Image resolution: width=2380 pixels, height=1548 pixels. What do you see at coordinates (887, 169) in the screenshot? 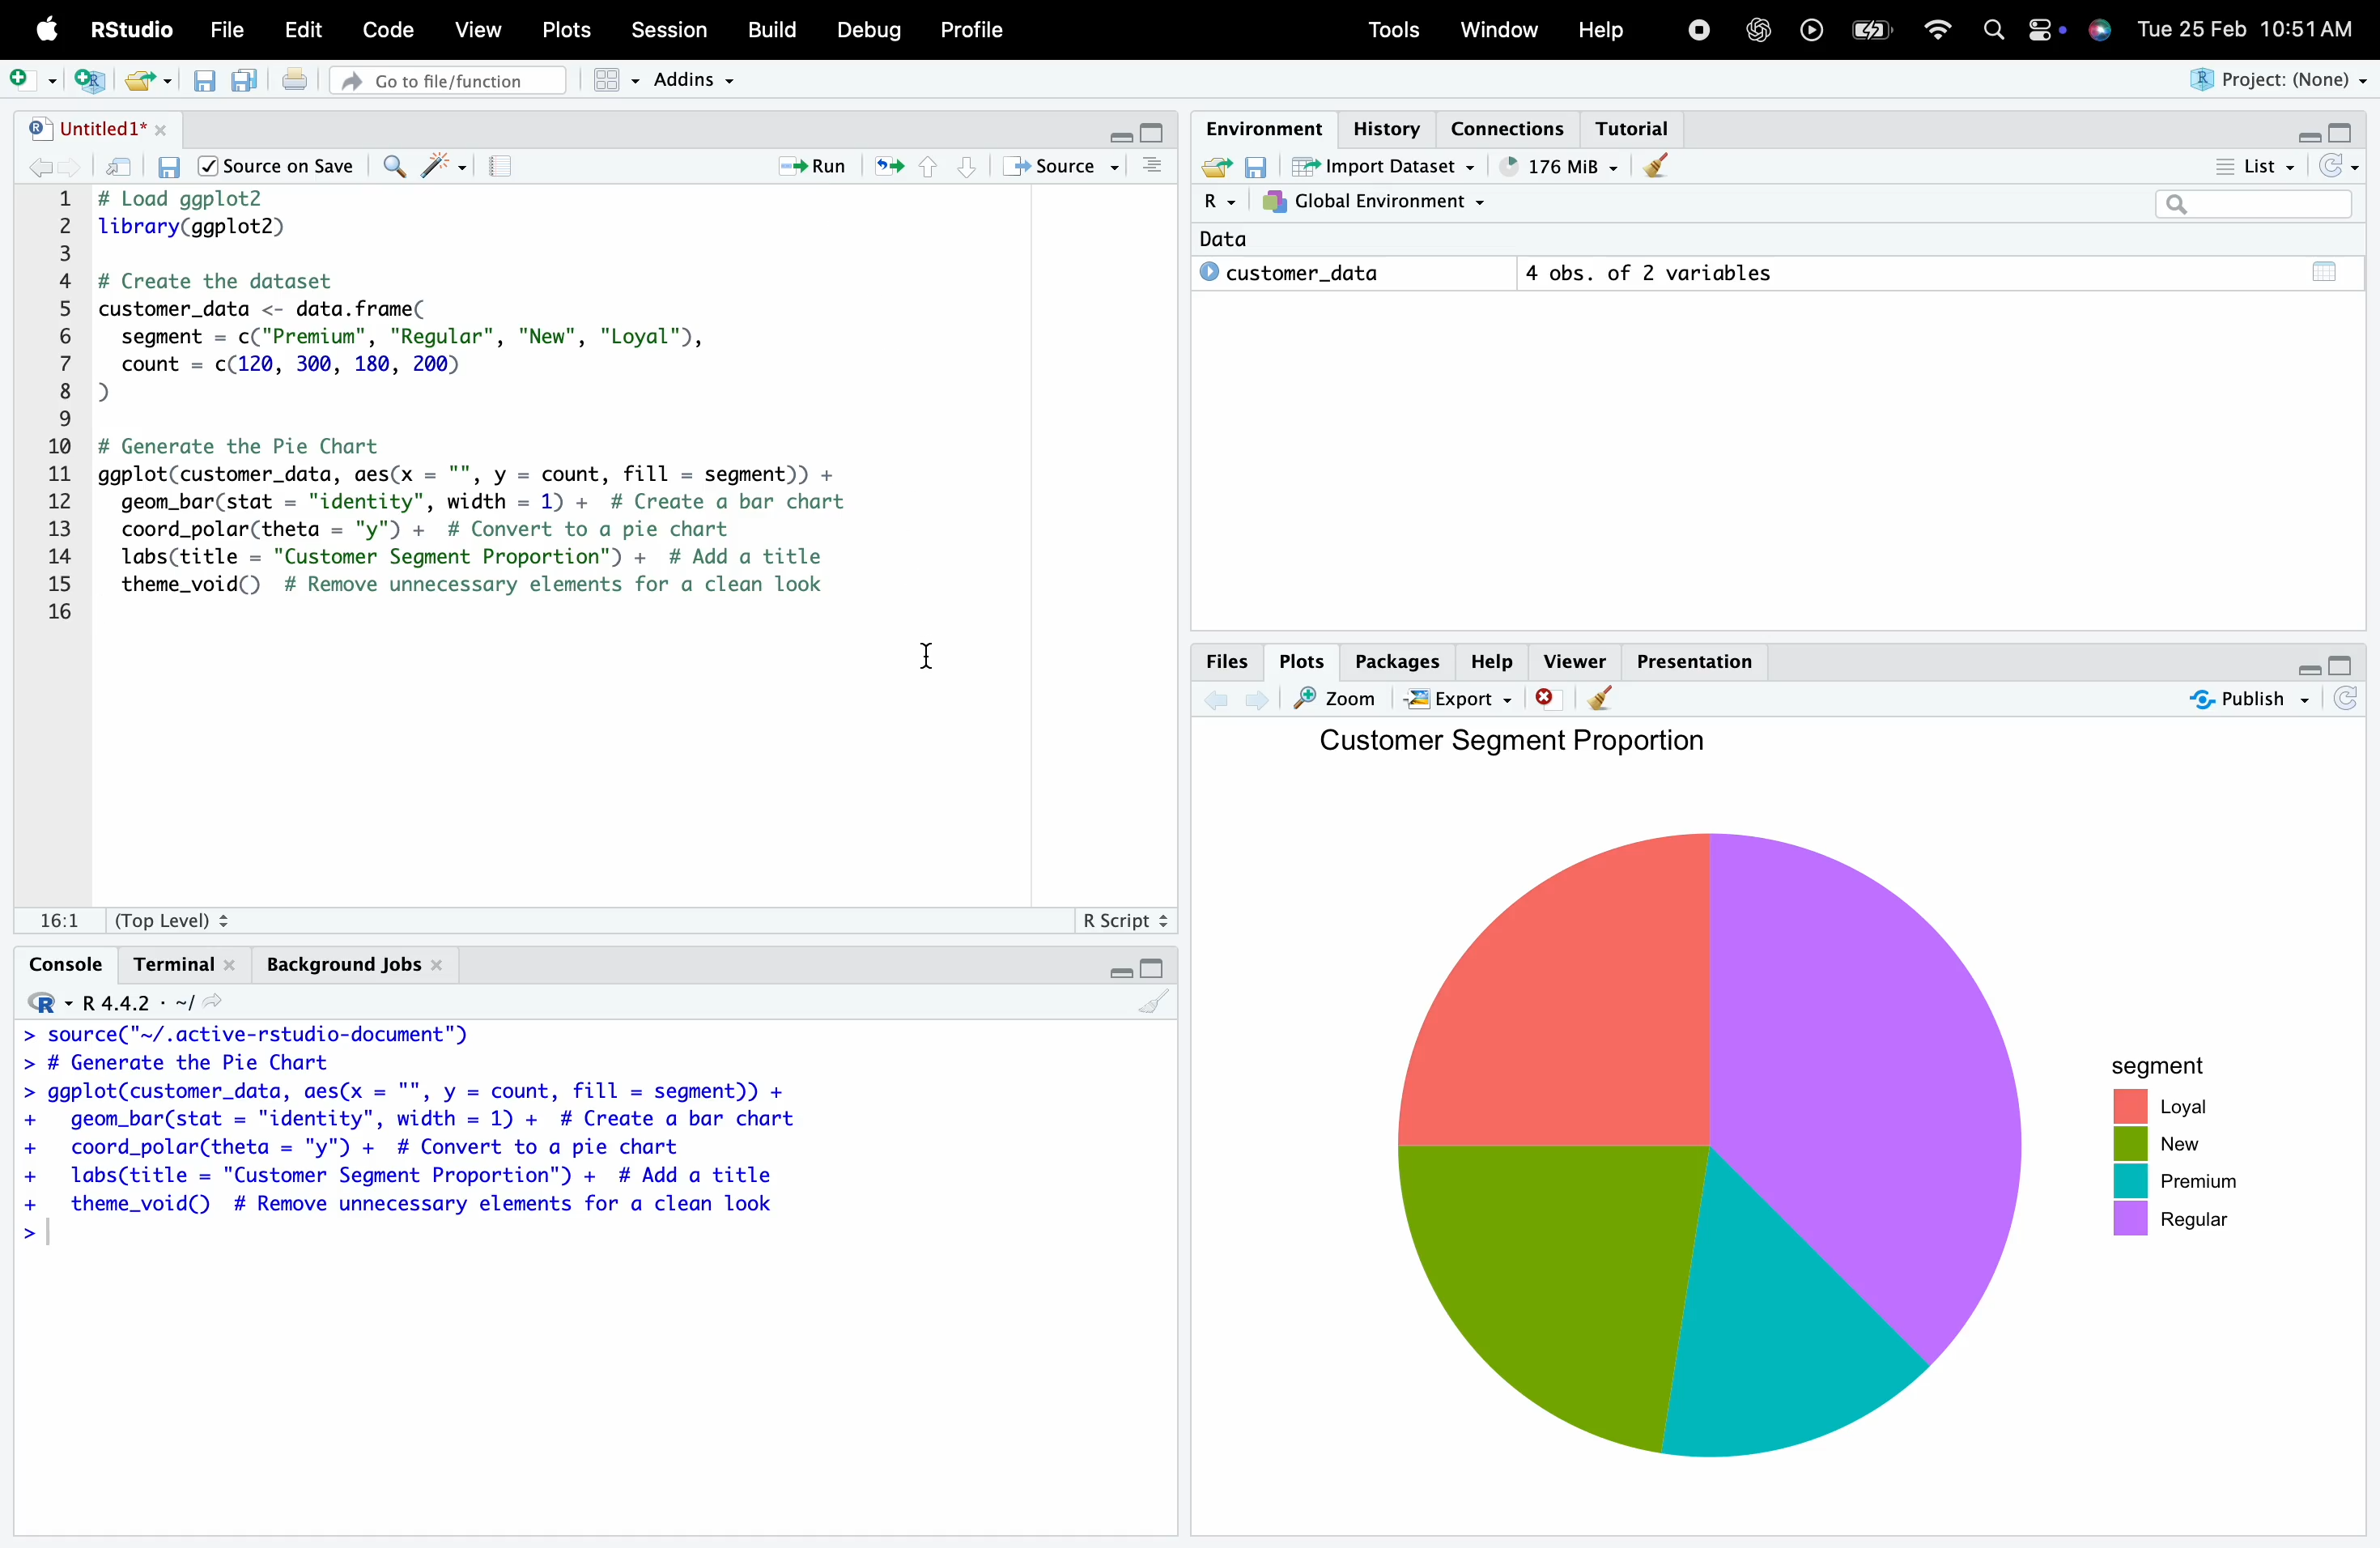
I see `refresh` at bounding box center [887, 169].